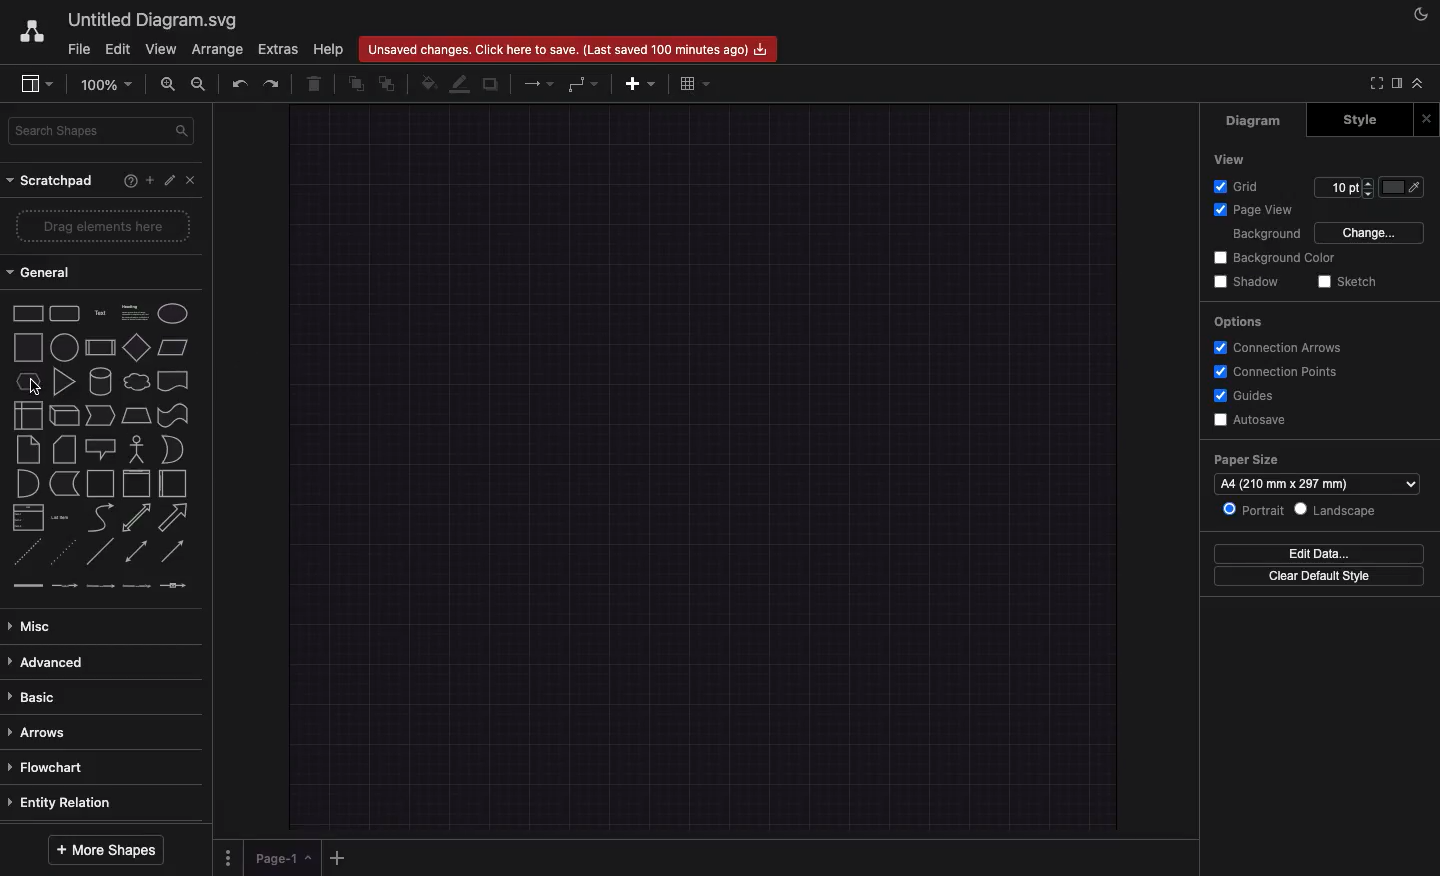  I want to click on Background color, so click(1273, 257).